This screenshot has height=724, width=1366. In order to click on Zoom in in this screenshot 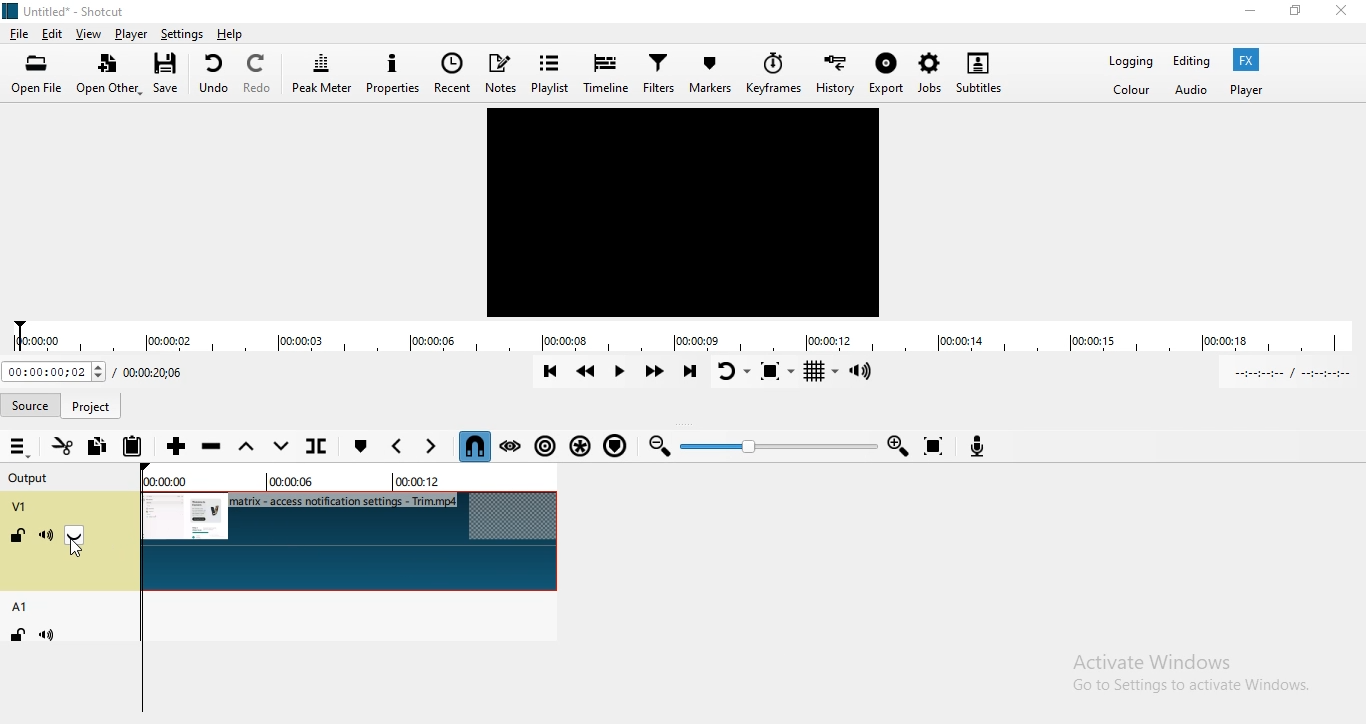, I will do `click(900, 445)`.